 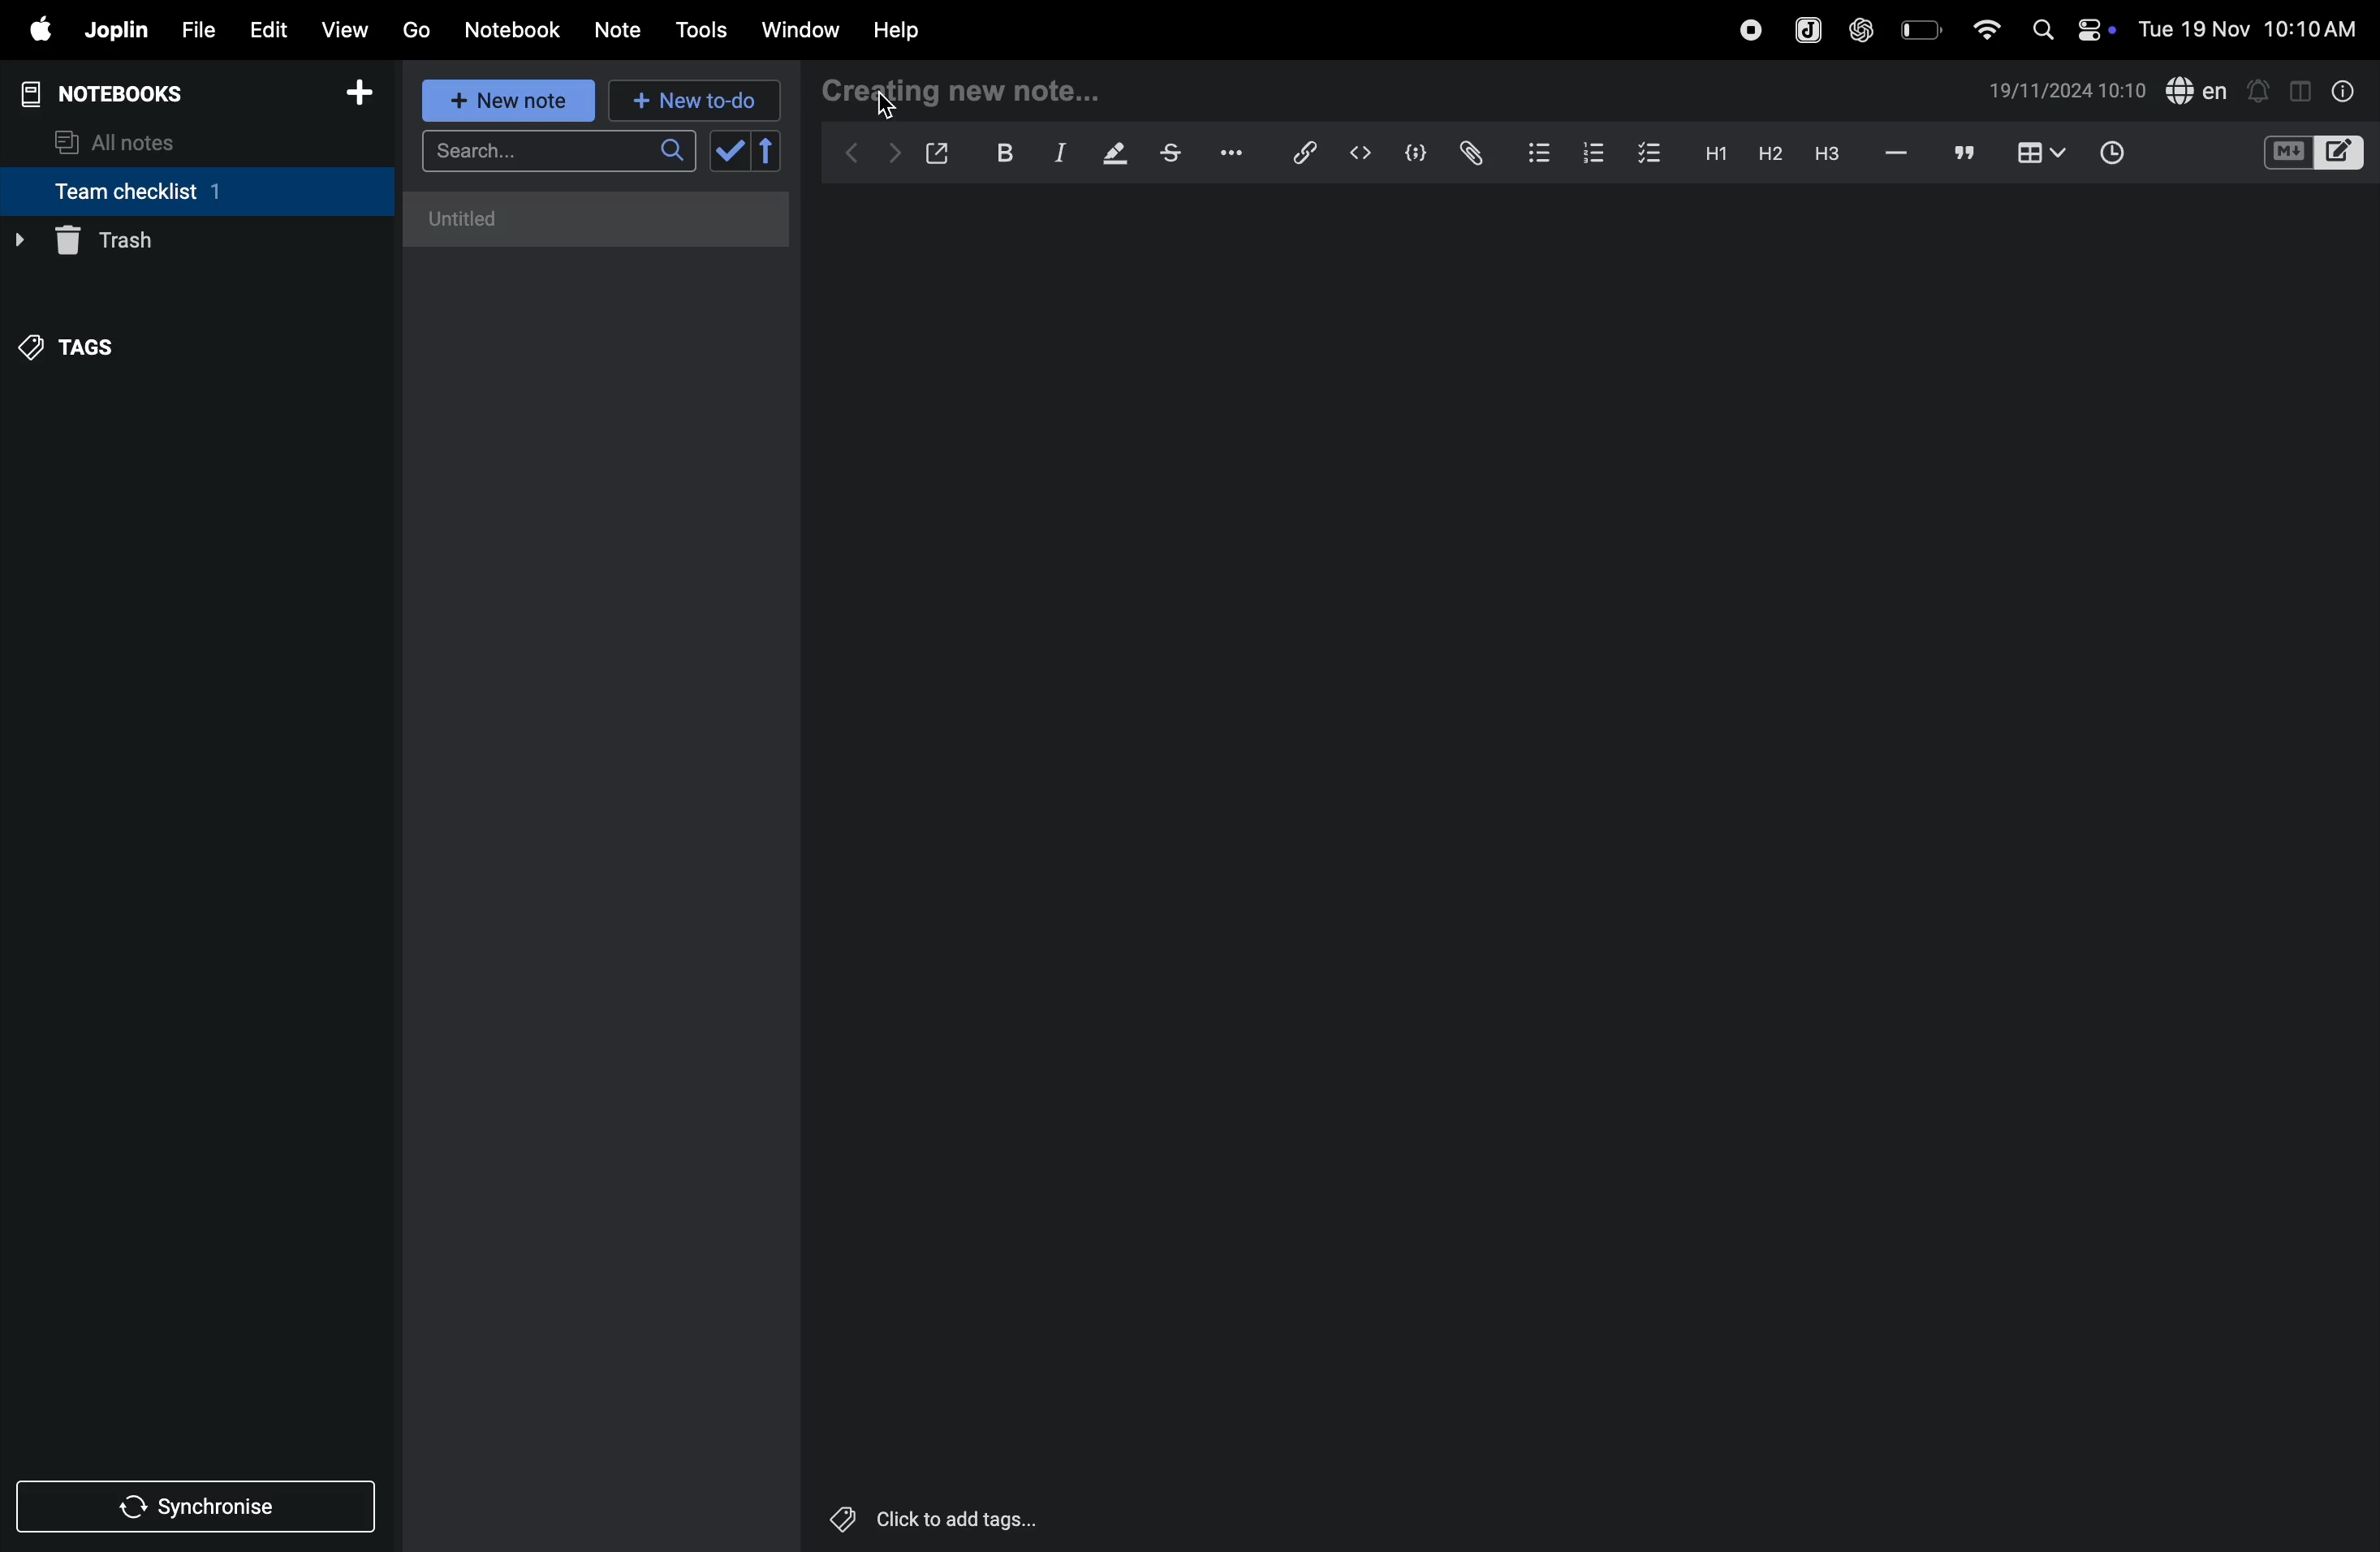 I want to click on trash, so click(x=189, y=241).